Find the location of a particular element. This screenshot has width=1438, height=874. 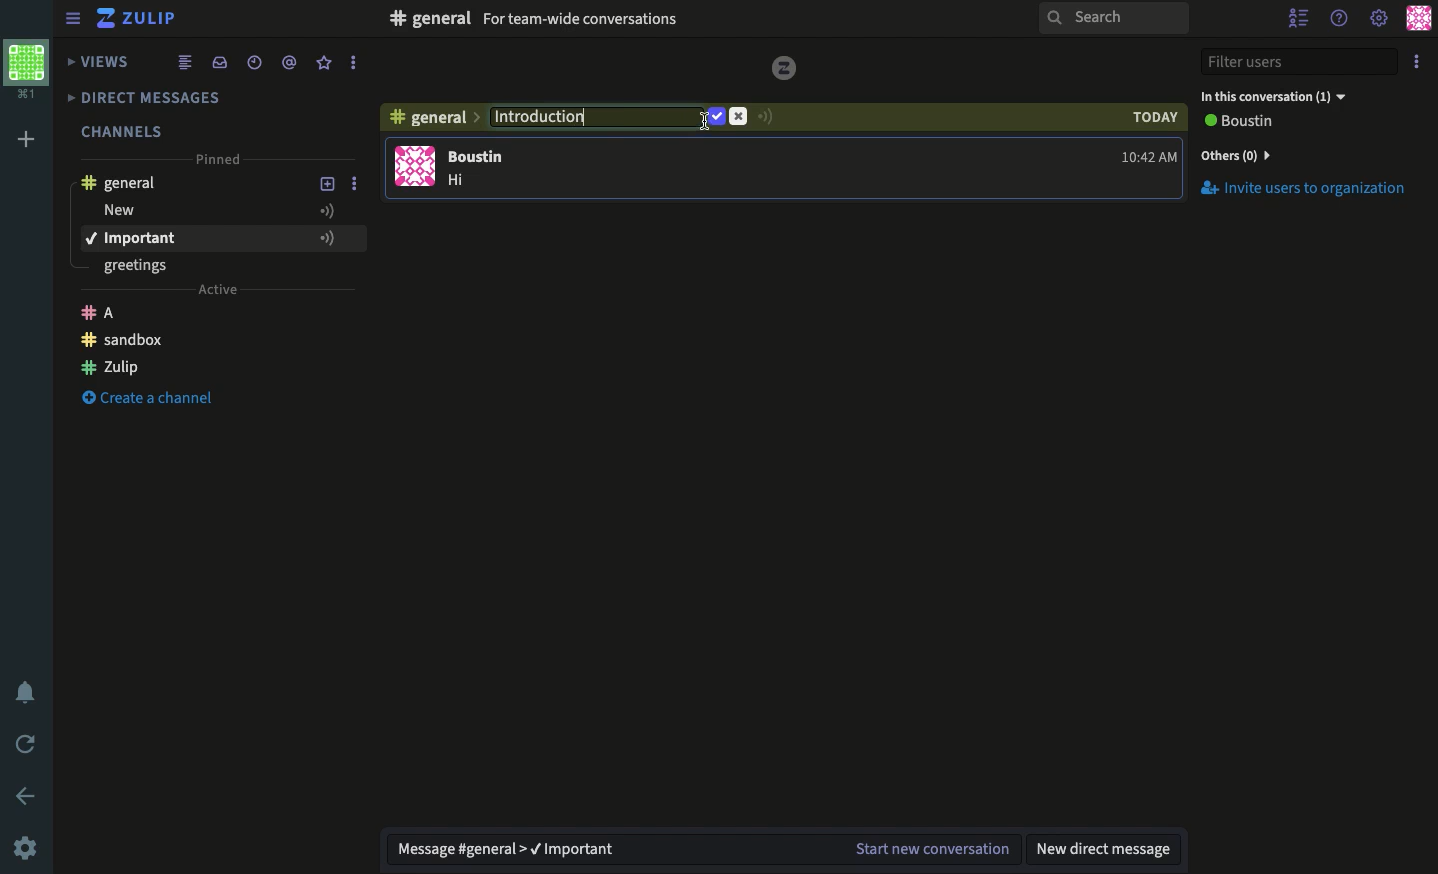

Confirm is located at coordinates (715, 116).